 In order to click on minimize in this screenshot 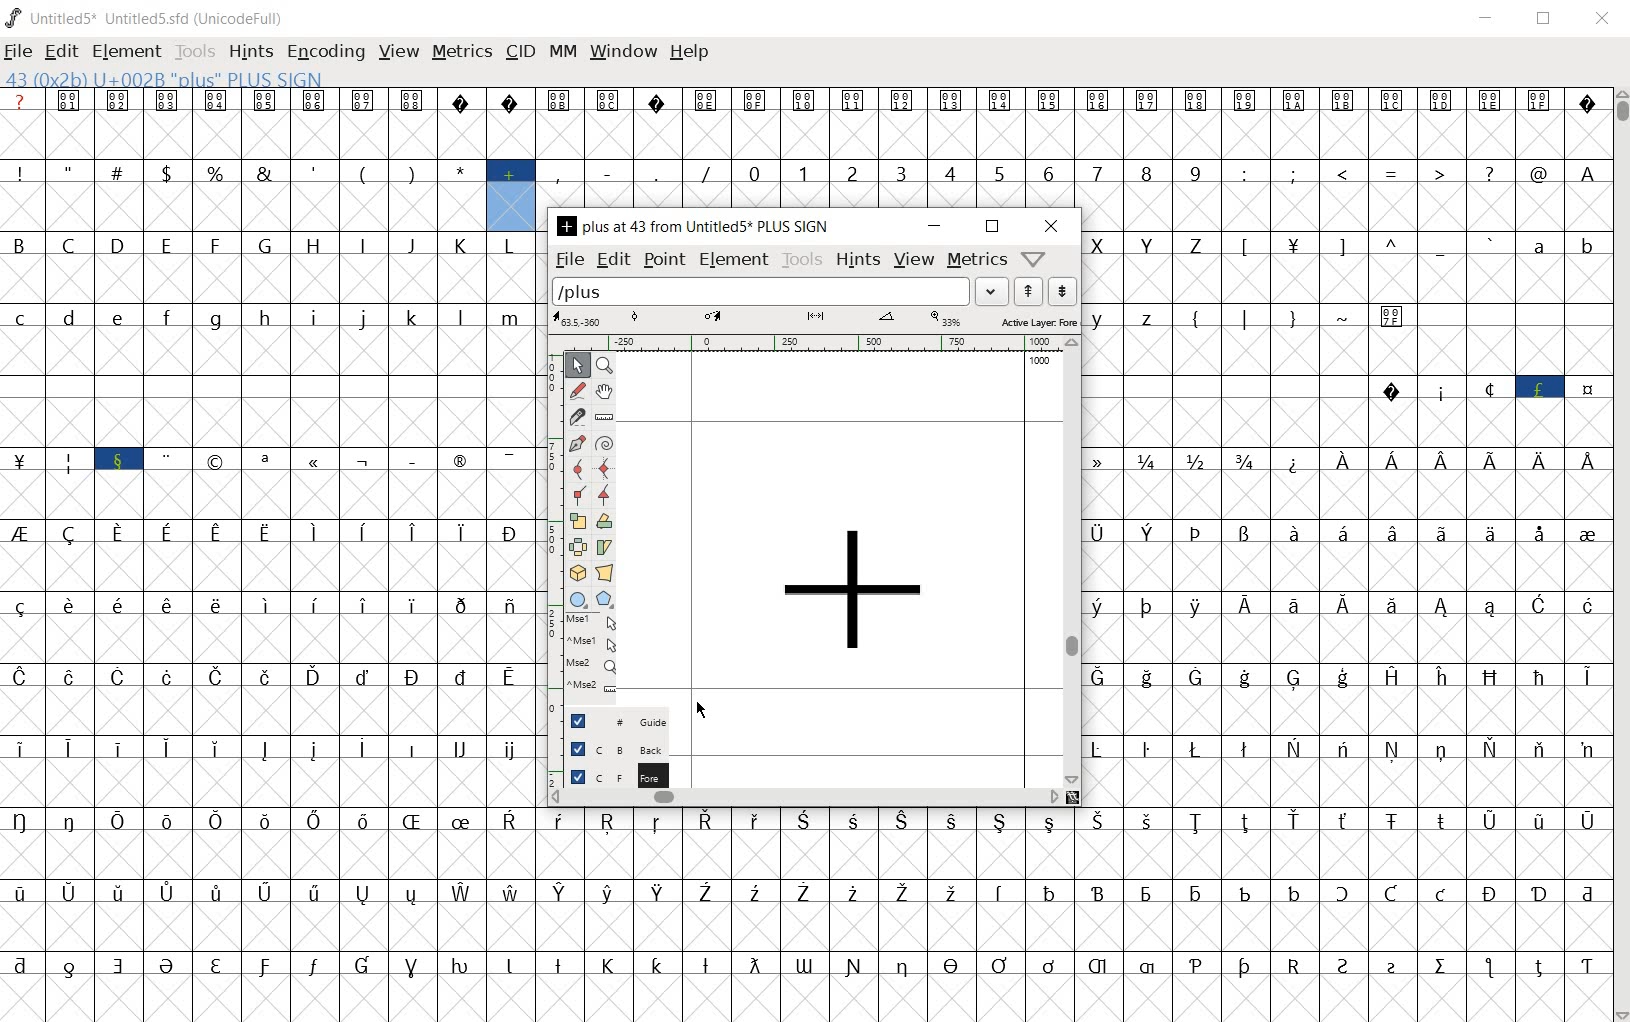, I will do `click(1489, 17)`.